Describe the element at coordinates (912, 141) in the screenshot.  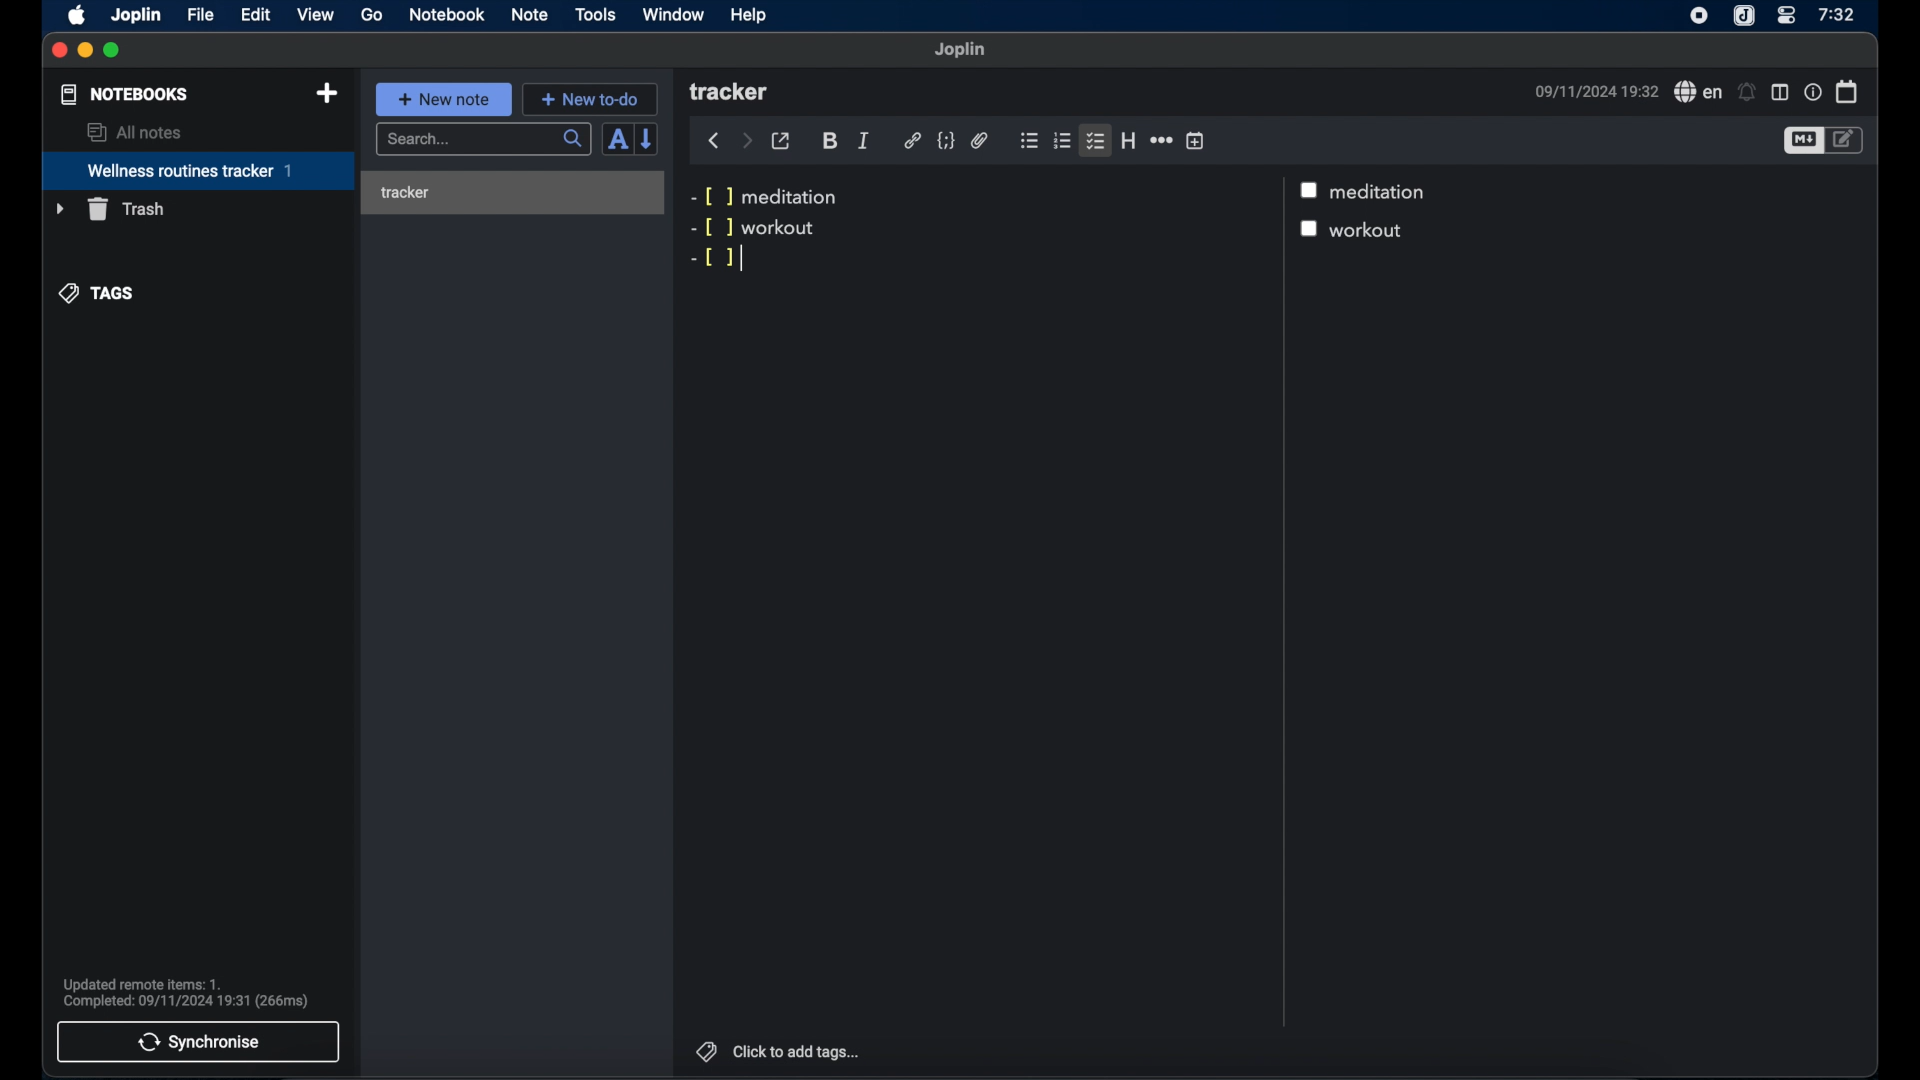
I see `hyperlink` at that location.